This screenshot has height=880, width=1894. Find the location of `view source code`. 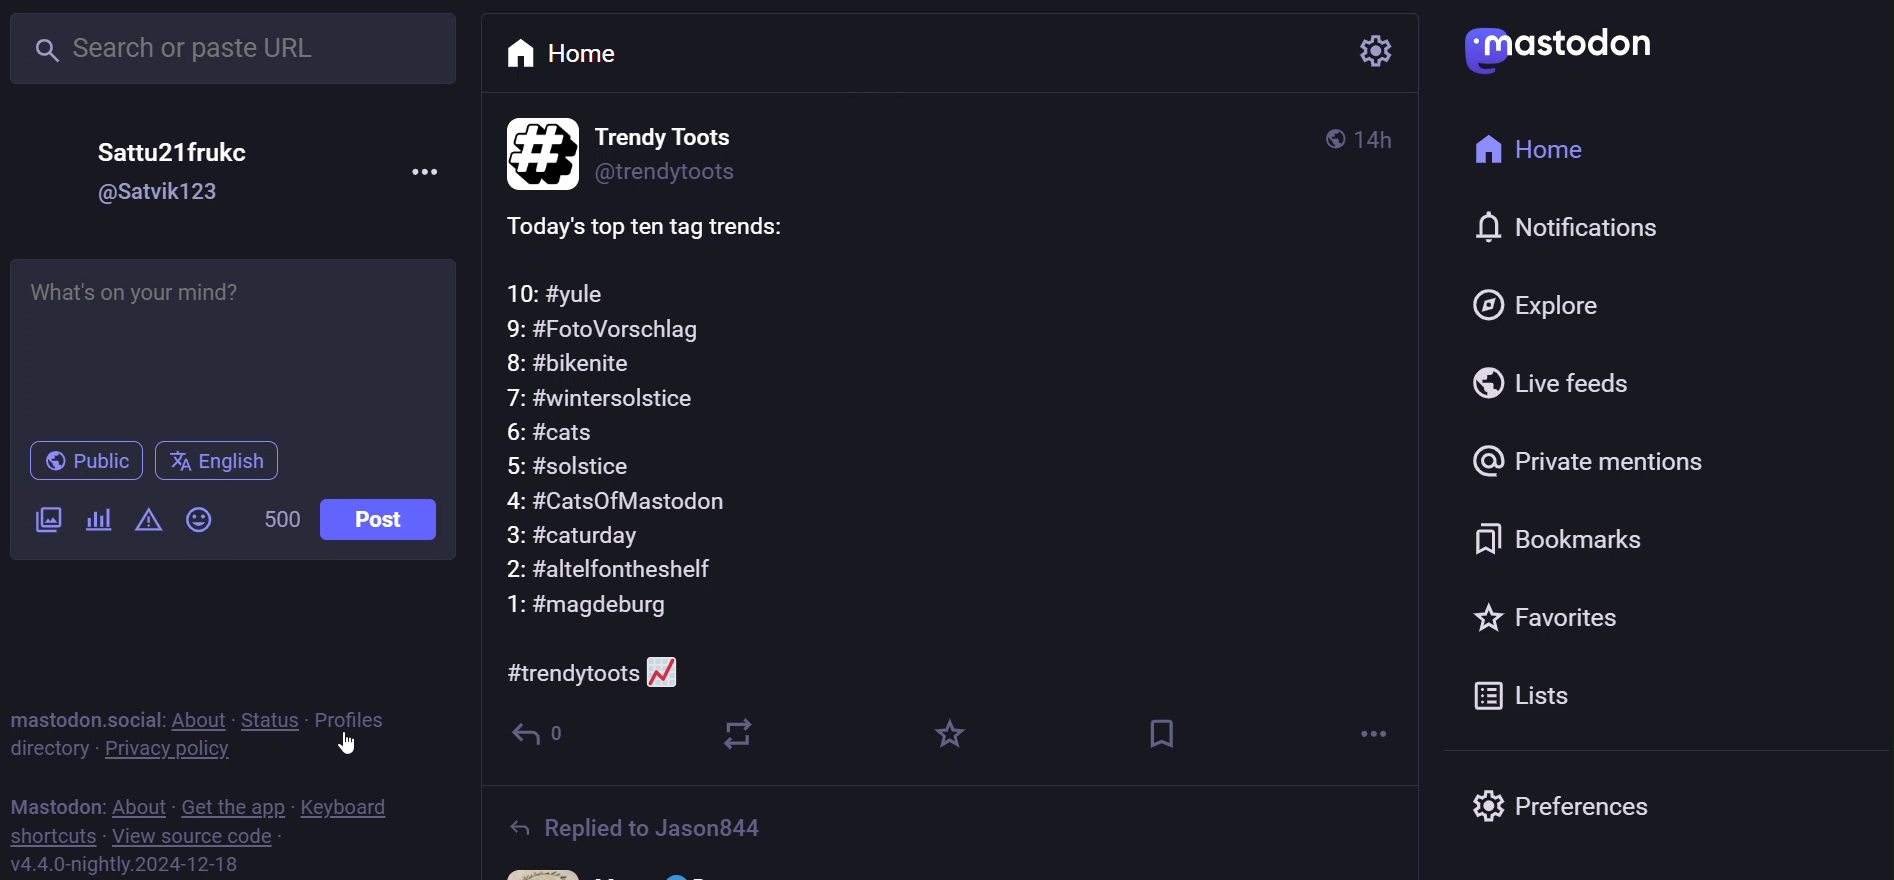

view source code is located at coordinates (207, 839).